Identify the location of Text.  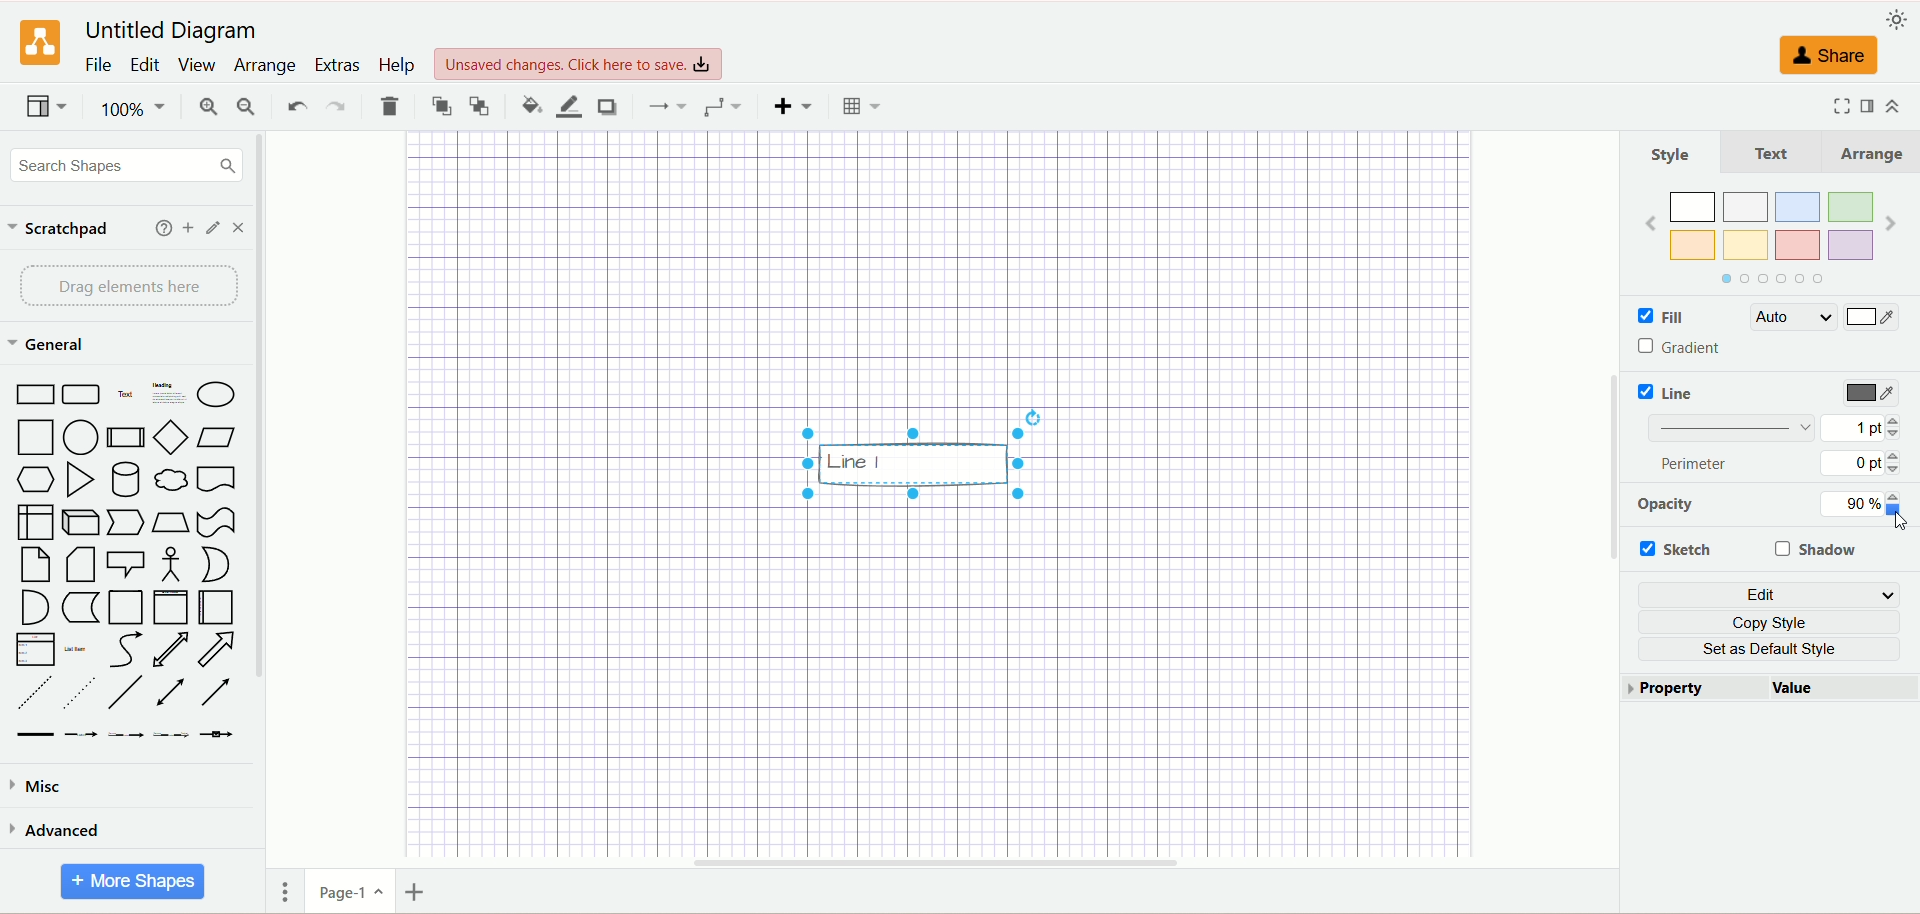
(127, 393).